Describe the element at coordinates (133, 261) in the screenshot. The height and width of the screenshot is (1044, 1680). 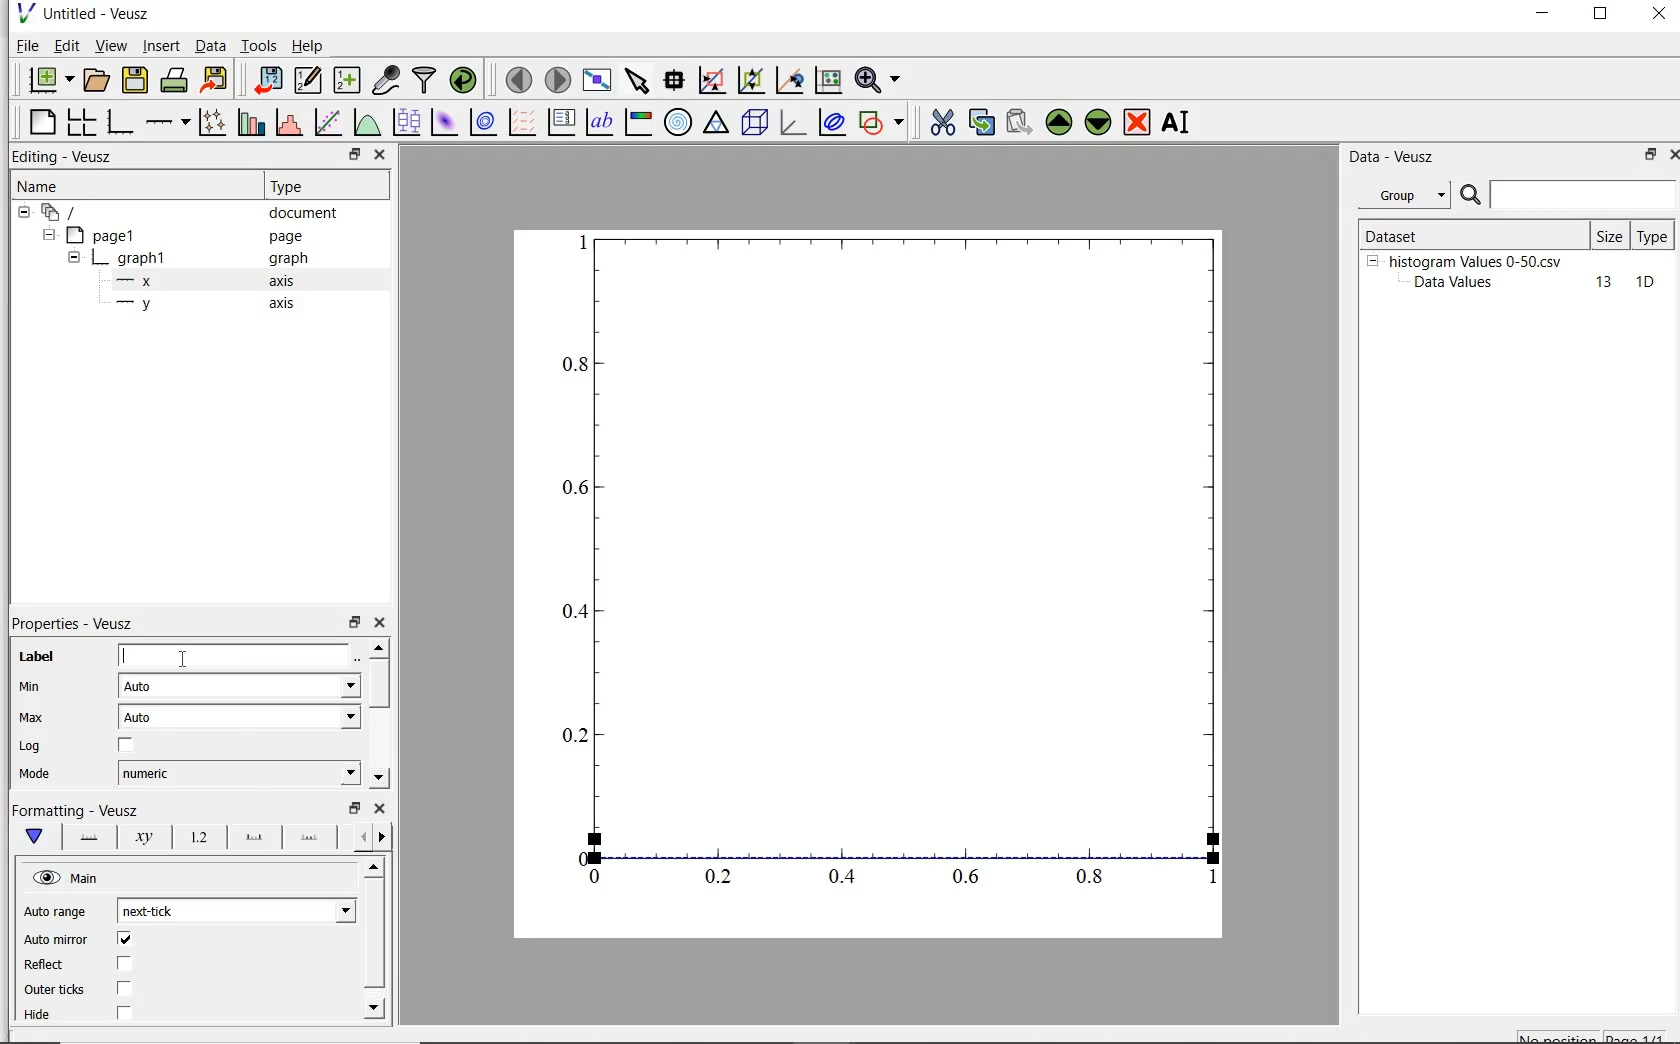
I see `graph1` at that location.